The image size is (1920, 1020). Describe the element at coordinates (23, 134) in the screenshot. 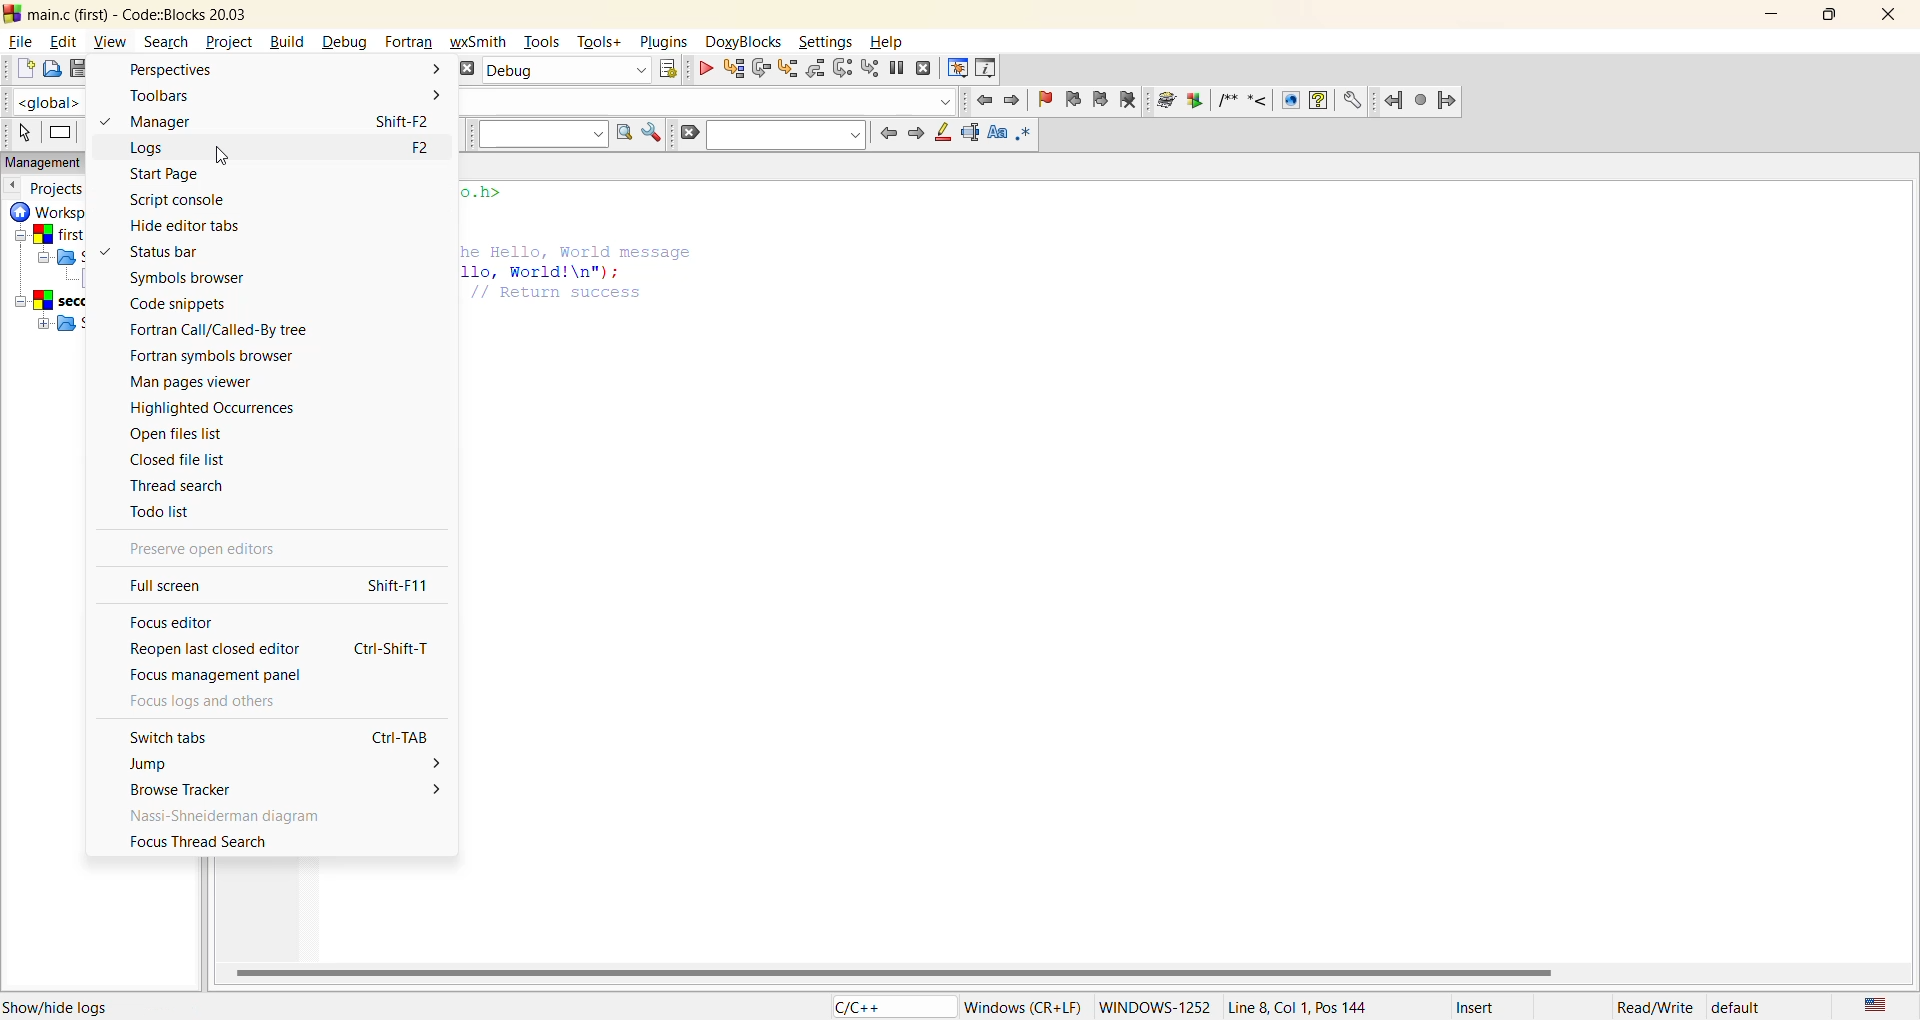

I see `select` at that location.